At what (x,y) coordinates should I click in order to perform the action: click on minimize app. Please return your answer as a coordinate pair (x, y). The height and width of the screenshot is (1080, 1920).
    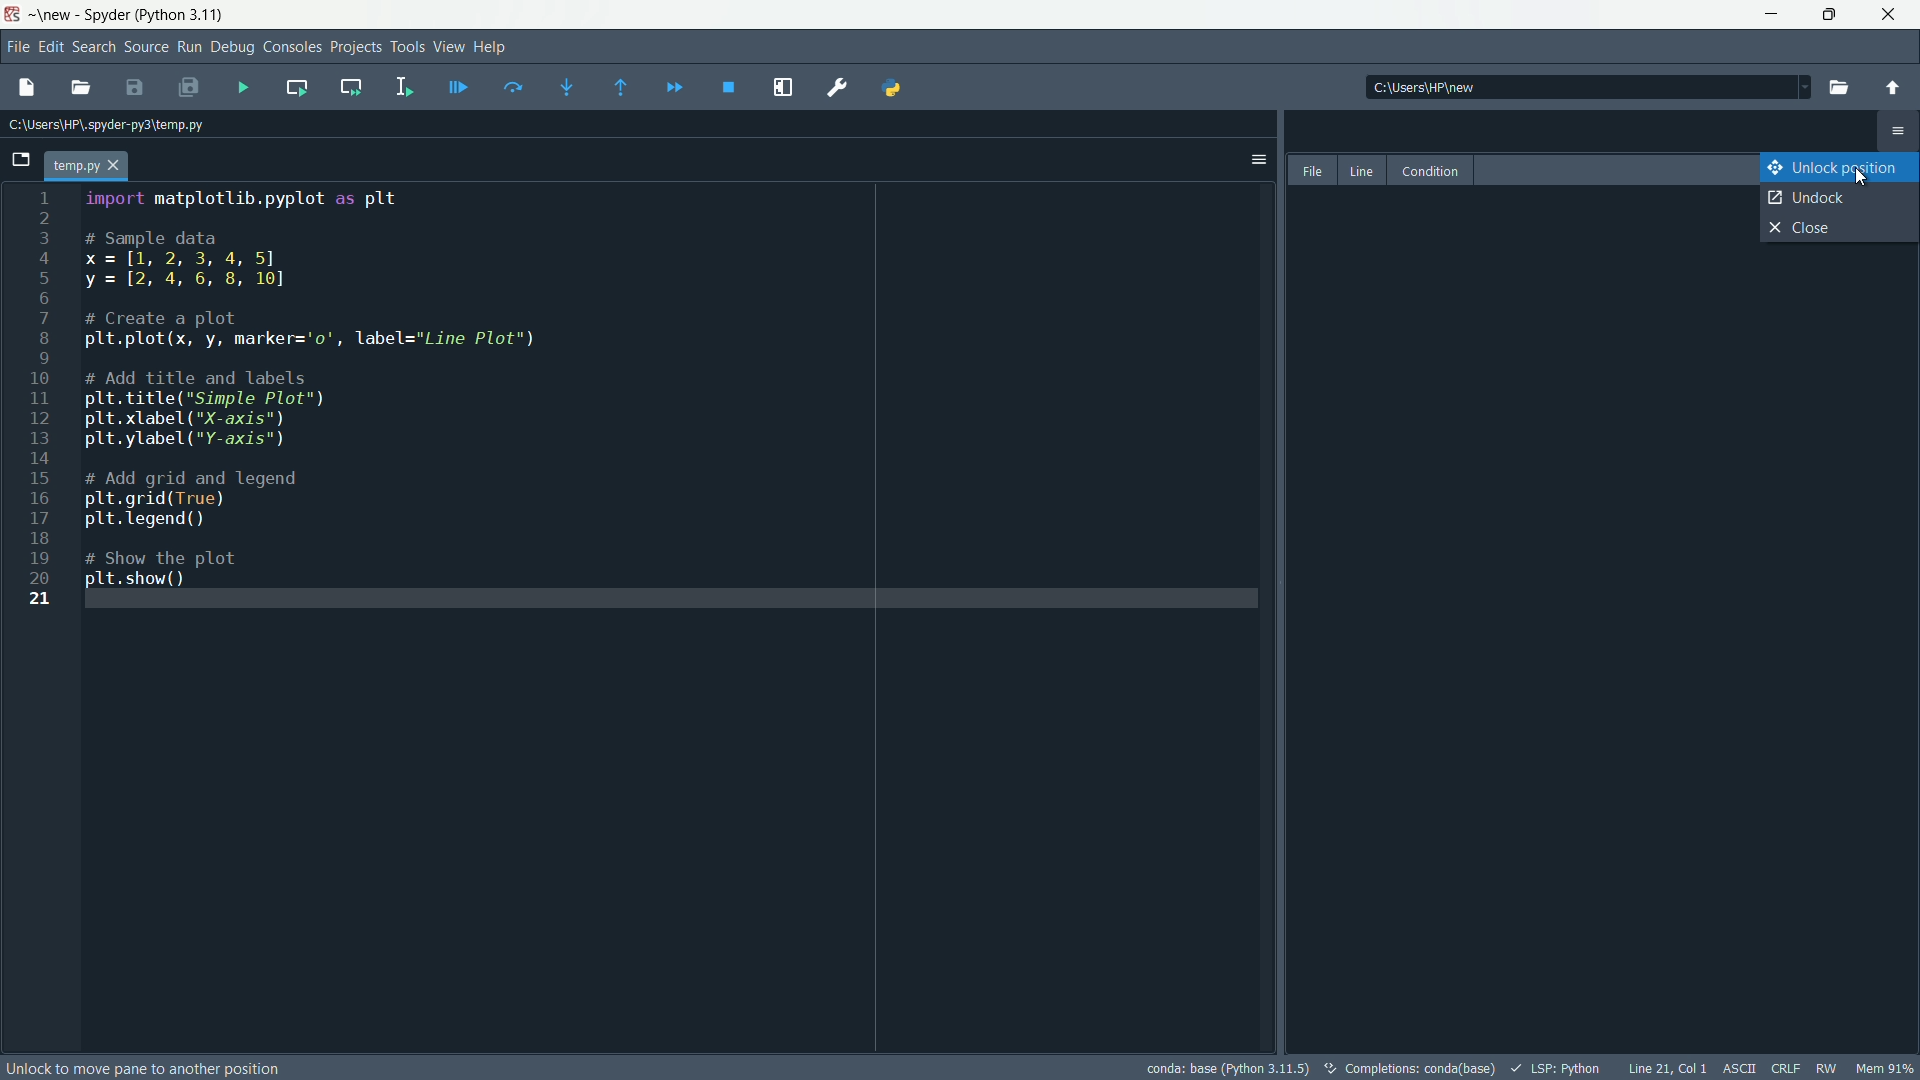
    Looking at the image, I should click on (1769, 14).